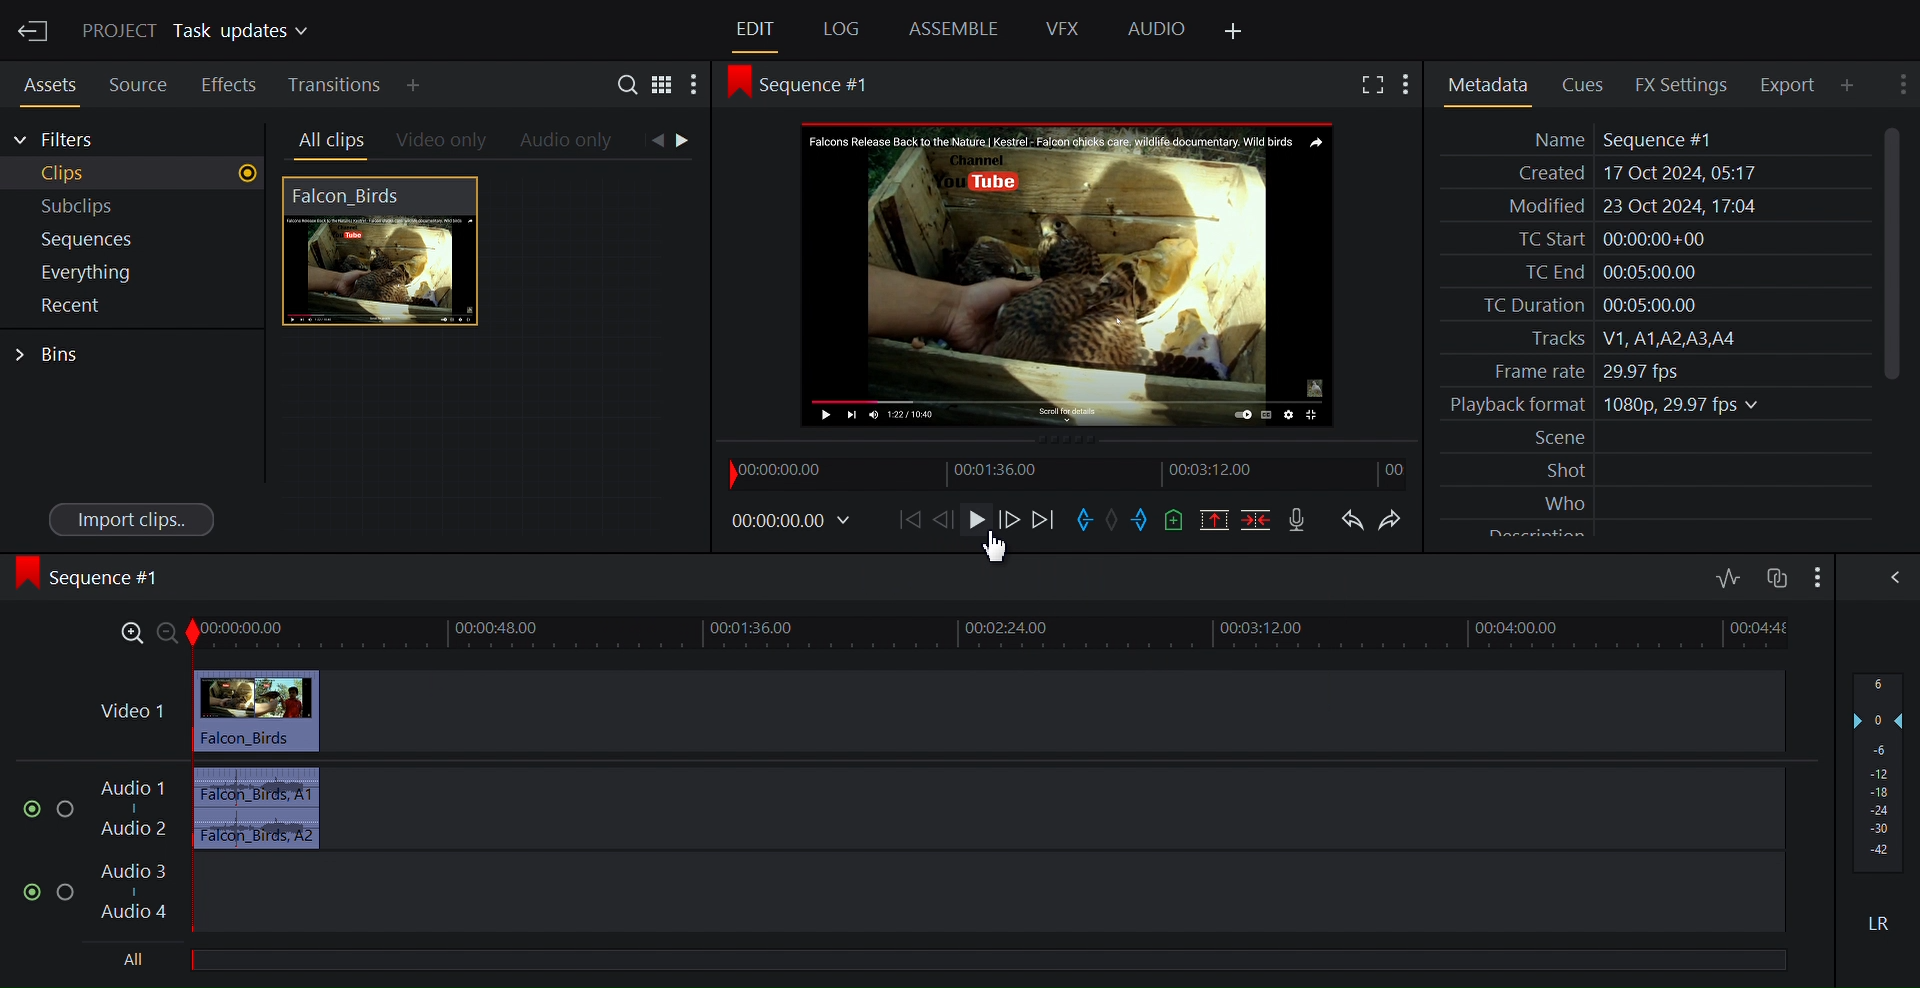  I want to click on Add a cue, so click(1178, 520).